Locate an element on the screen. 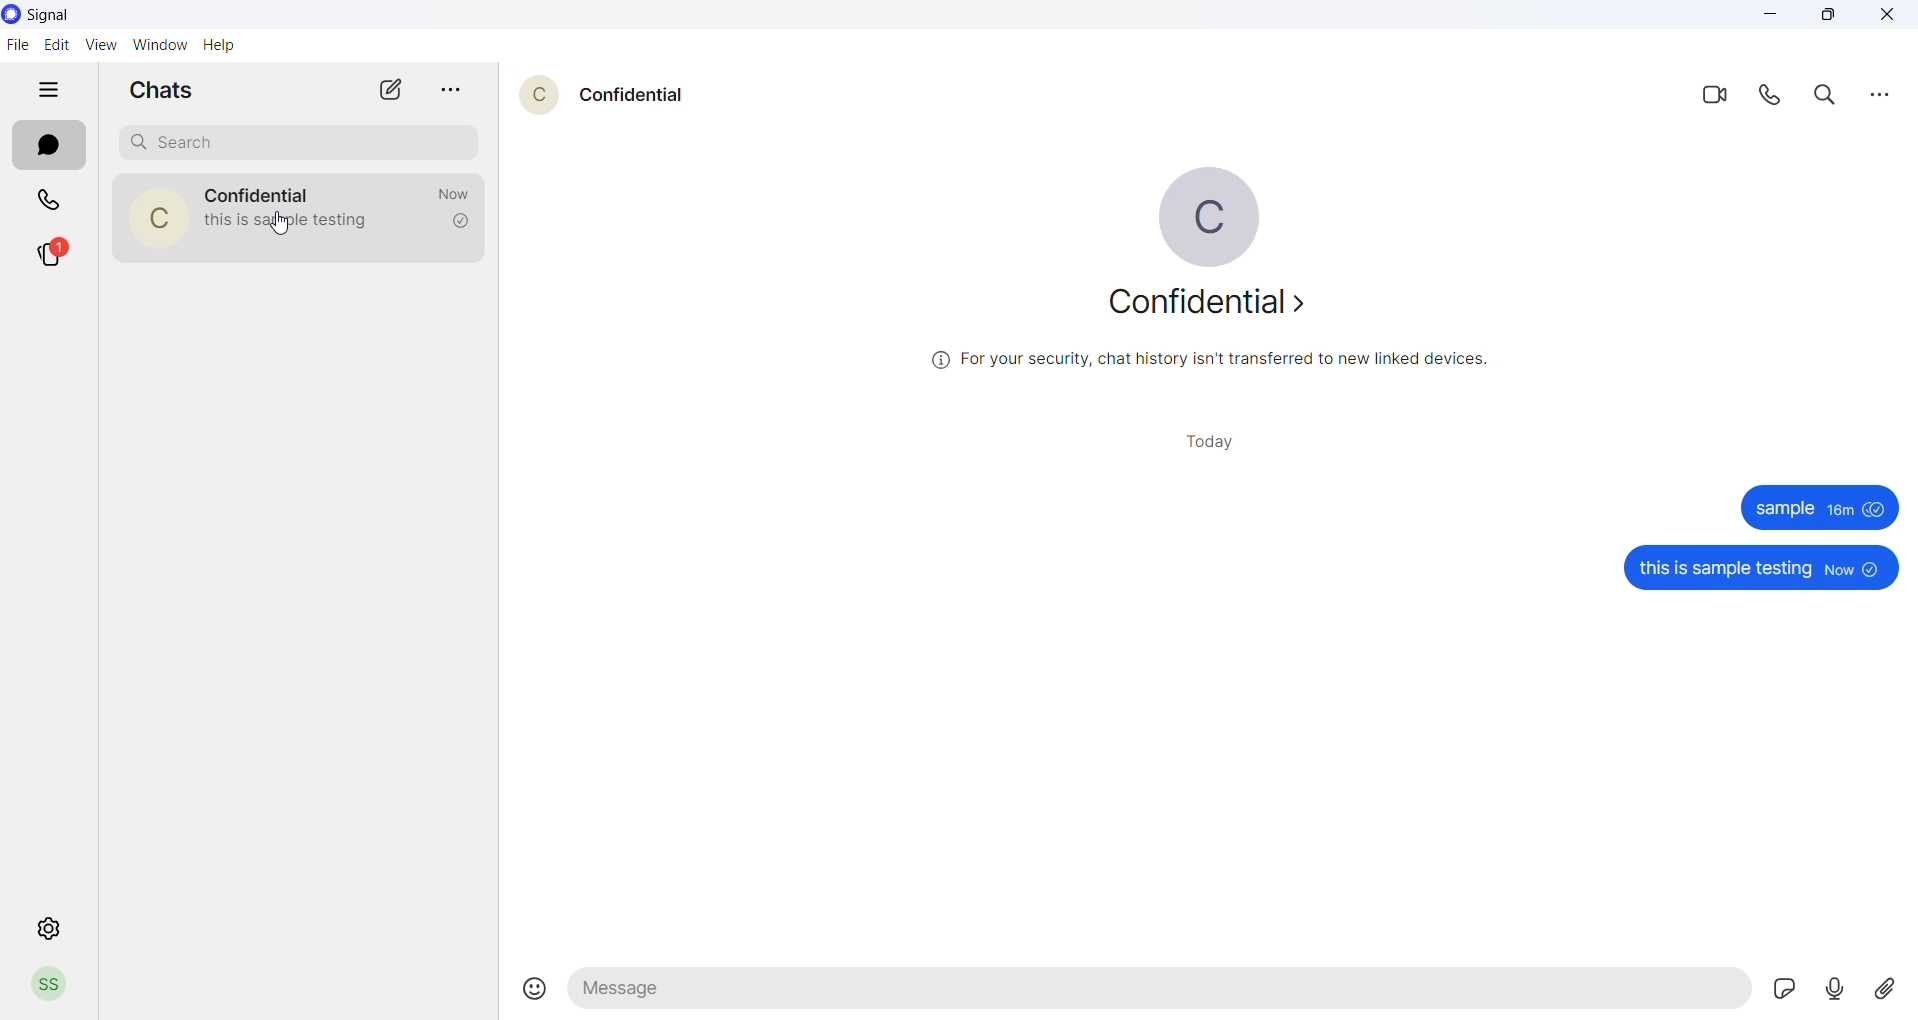 This screenshot has width=1918, height=1020. this is sample testing is located at coordinates (1723, 570).